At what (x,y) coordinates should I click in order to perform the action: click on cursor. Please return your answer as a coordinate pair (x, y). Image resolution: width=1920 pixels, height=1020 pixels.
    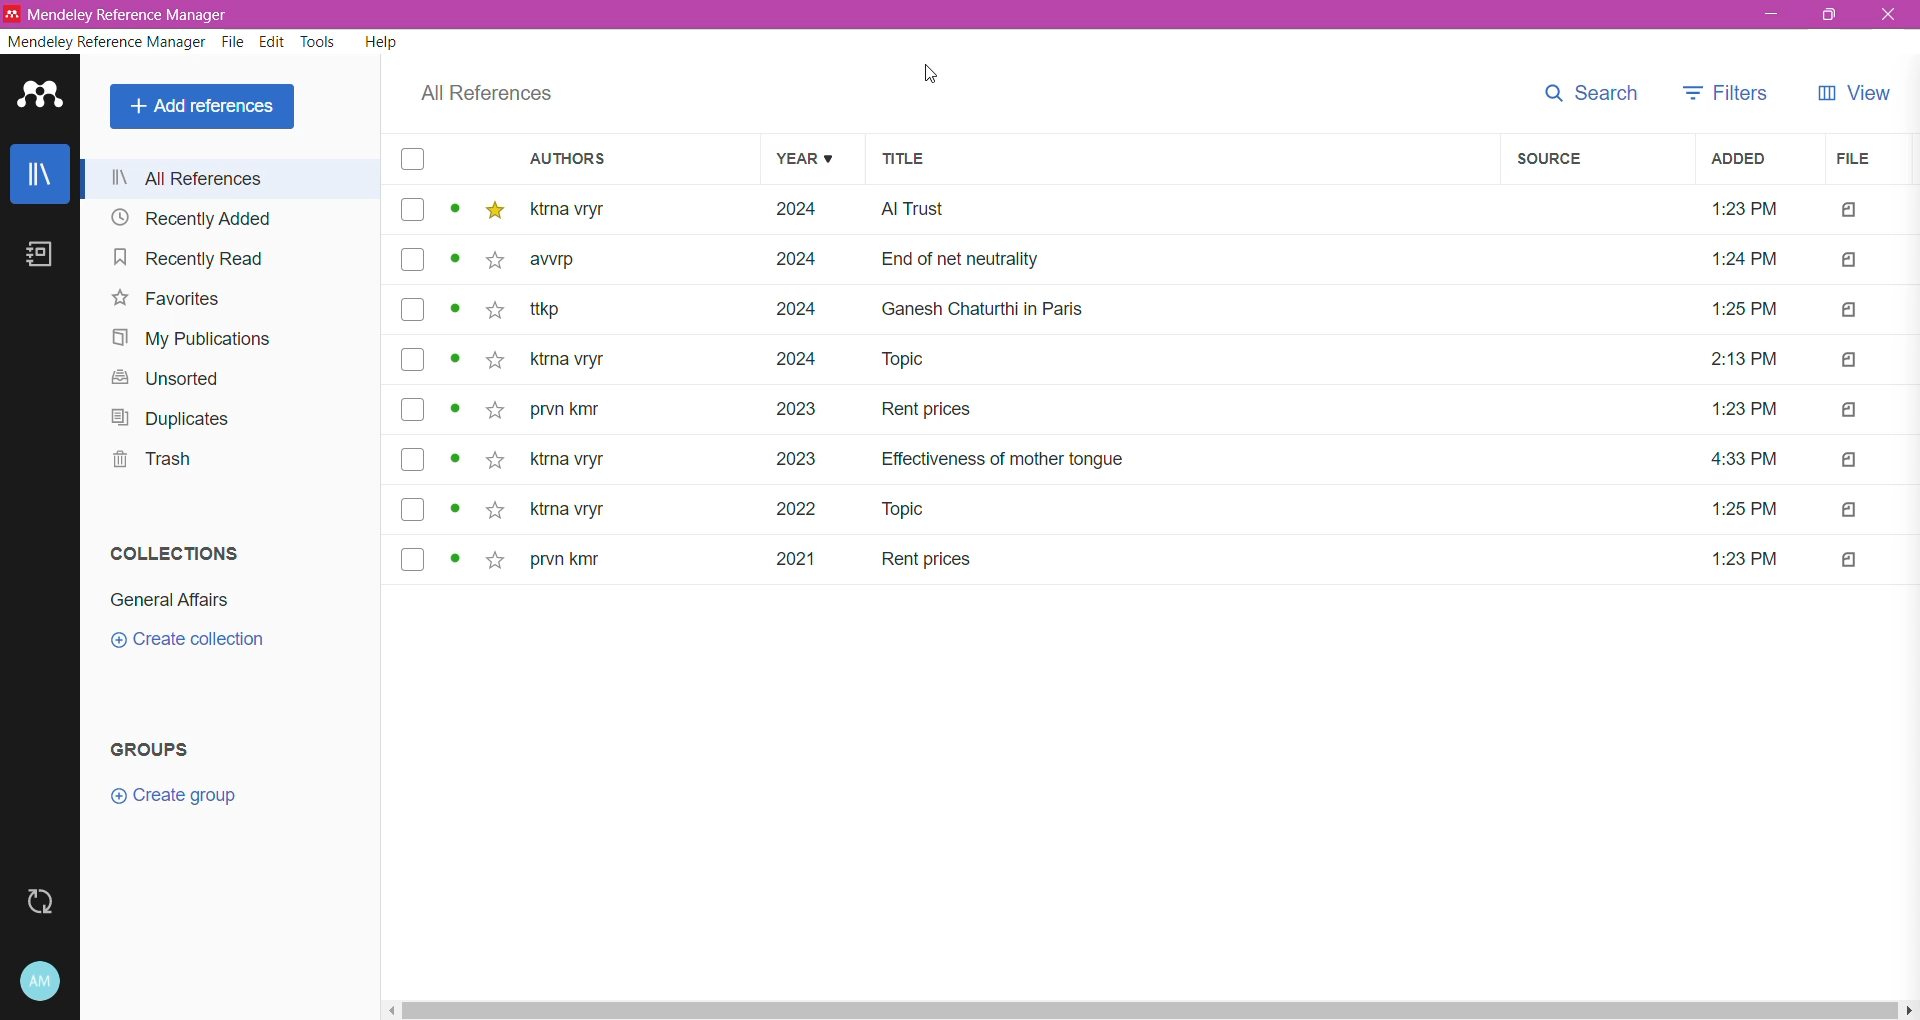
    Looking at the image, I should click on (930, 72).